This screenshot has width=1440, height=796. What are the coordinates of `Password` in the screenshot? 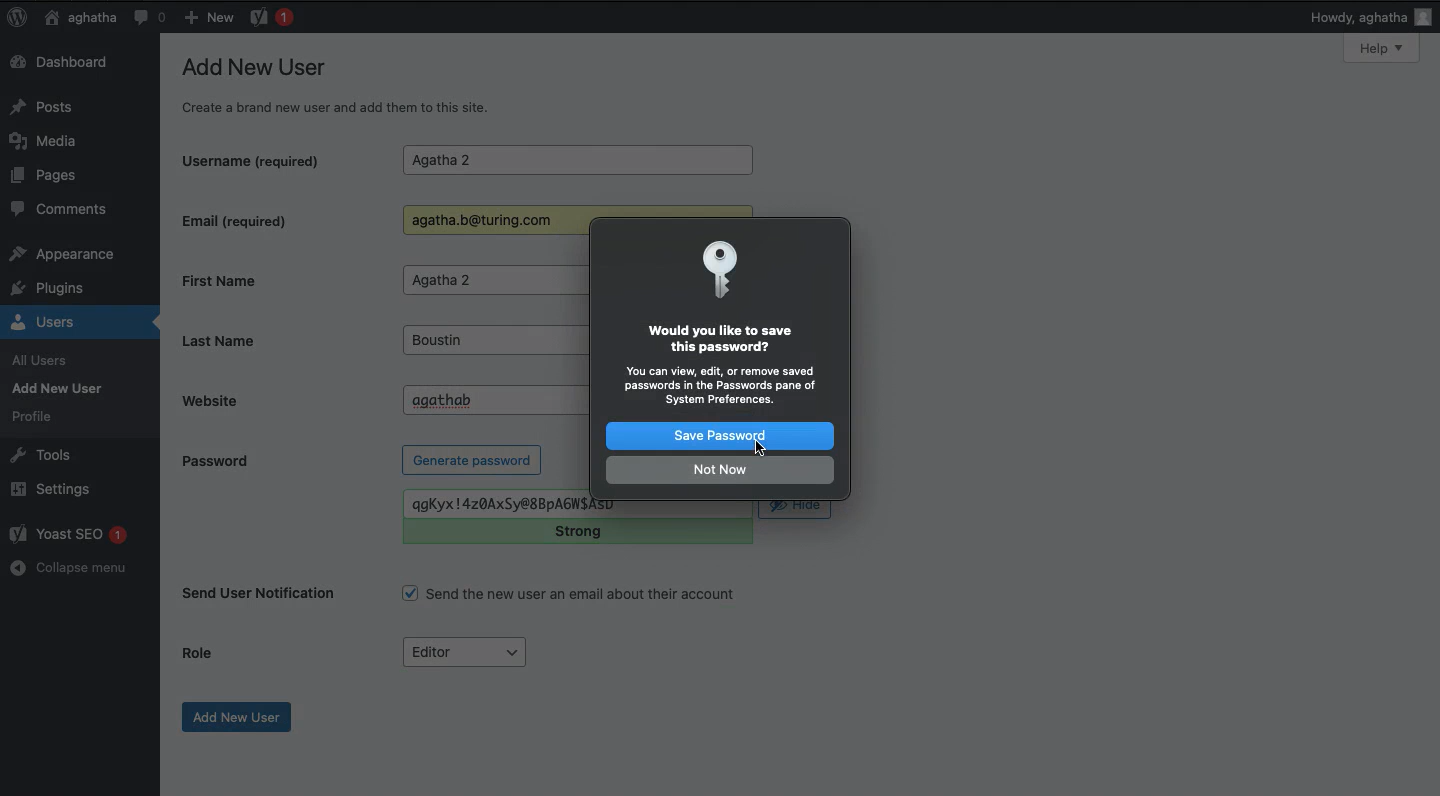 It's located at (214, 461).